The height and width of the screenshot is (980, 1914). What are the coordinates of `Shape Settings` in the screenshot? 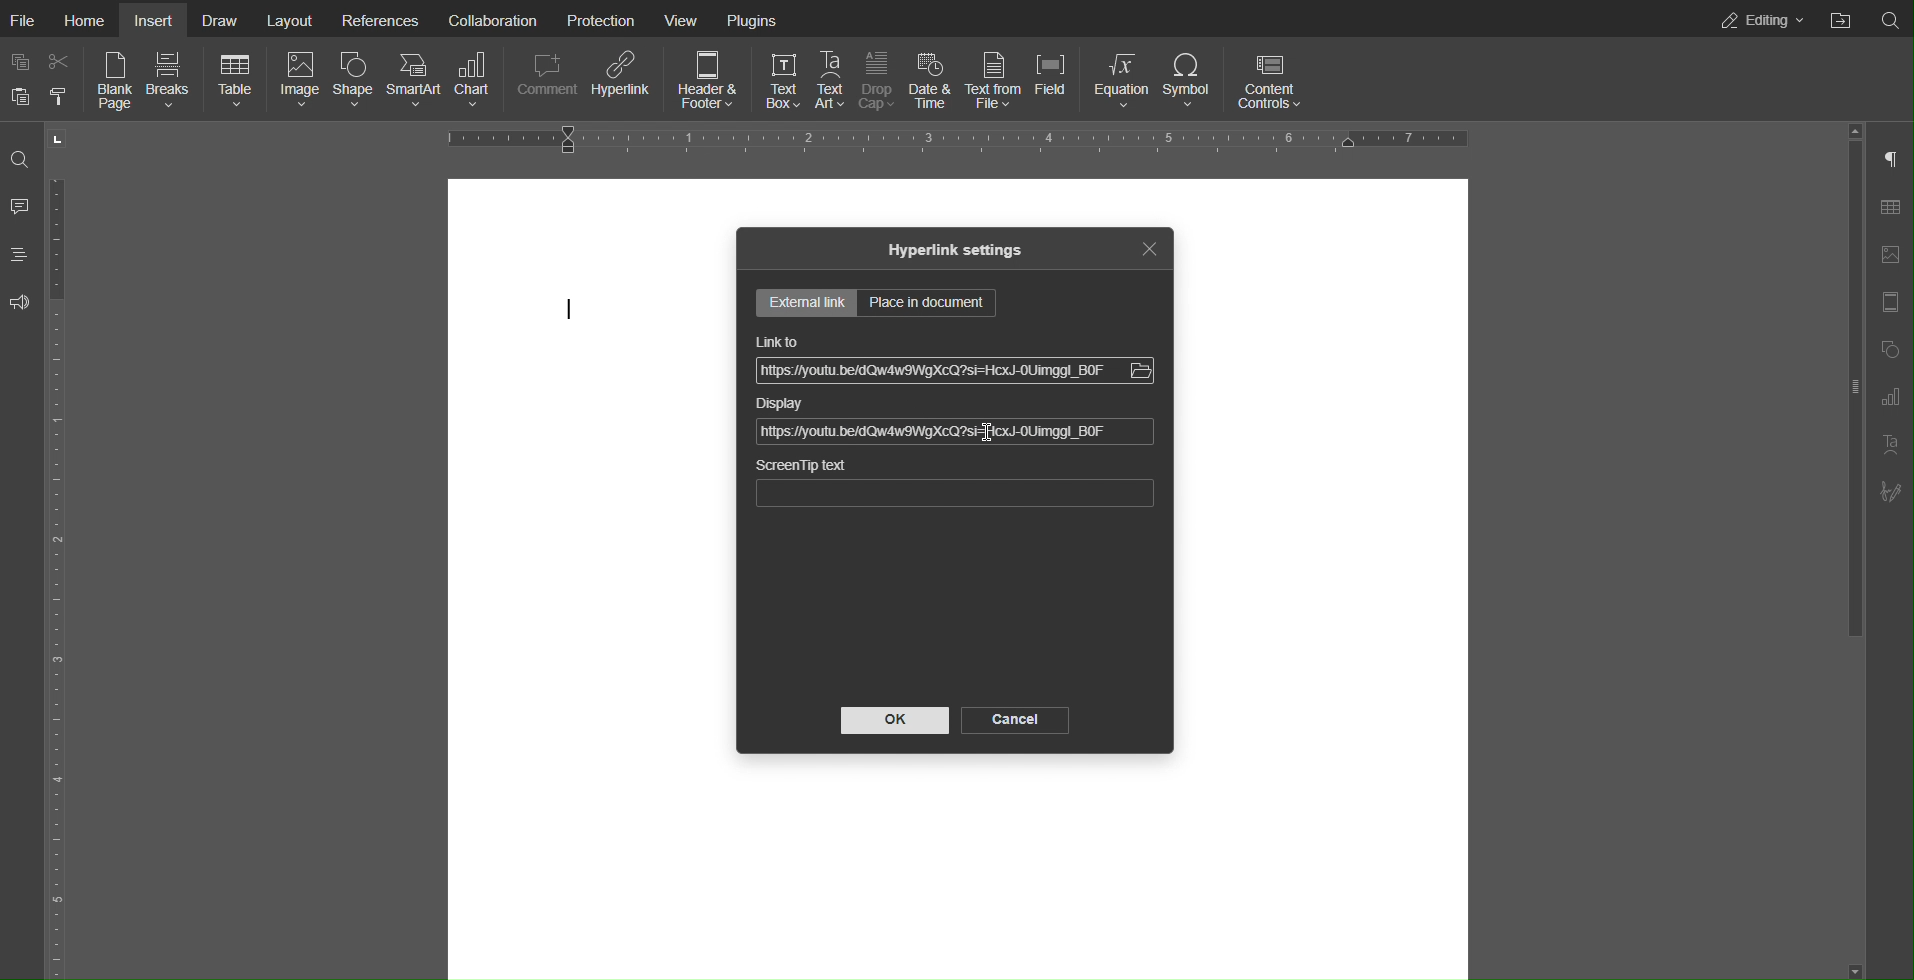 It's located at (1889, 349).